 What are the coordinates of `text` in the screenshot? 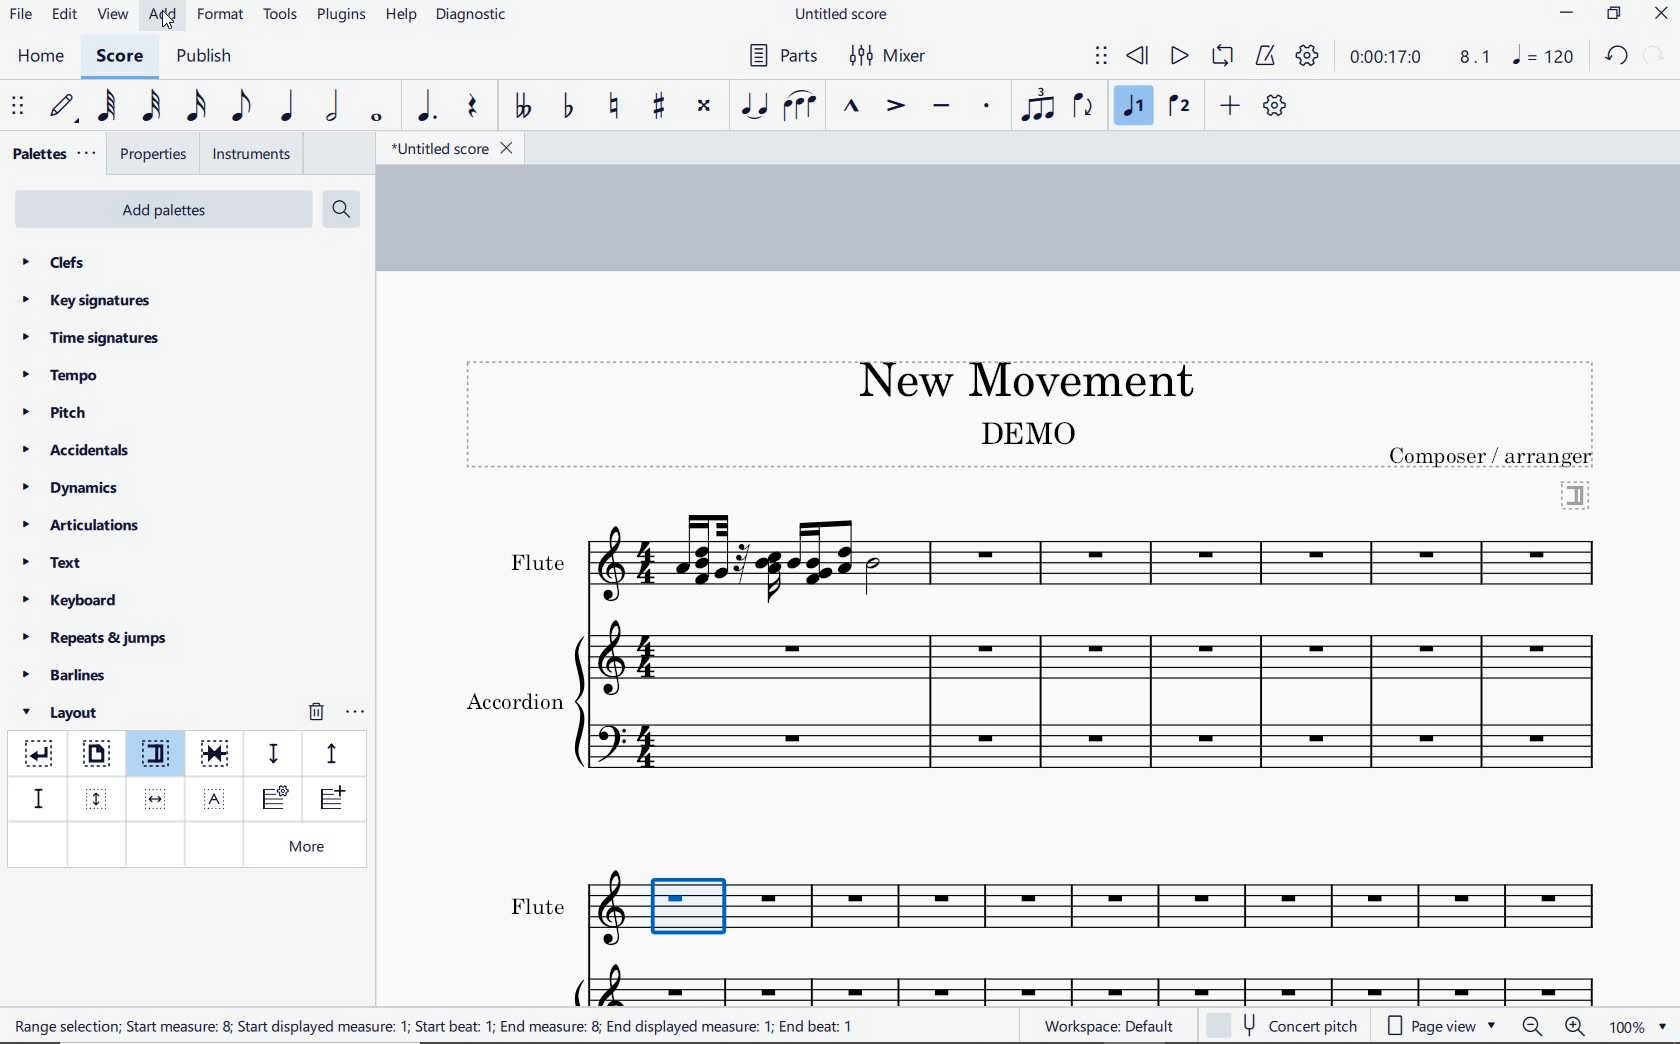 It's located at (1493, 456).